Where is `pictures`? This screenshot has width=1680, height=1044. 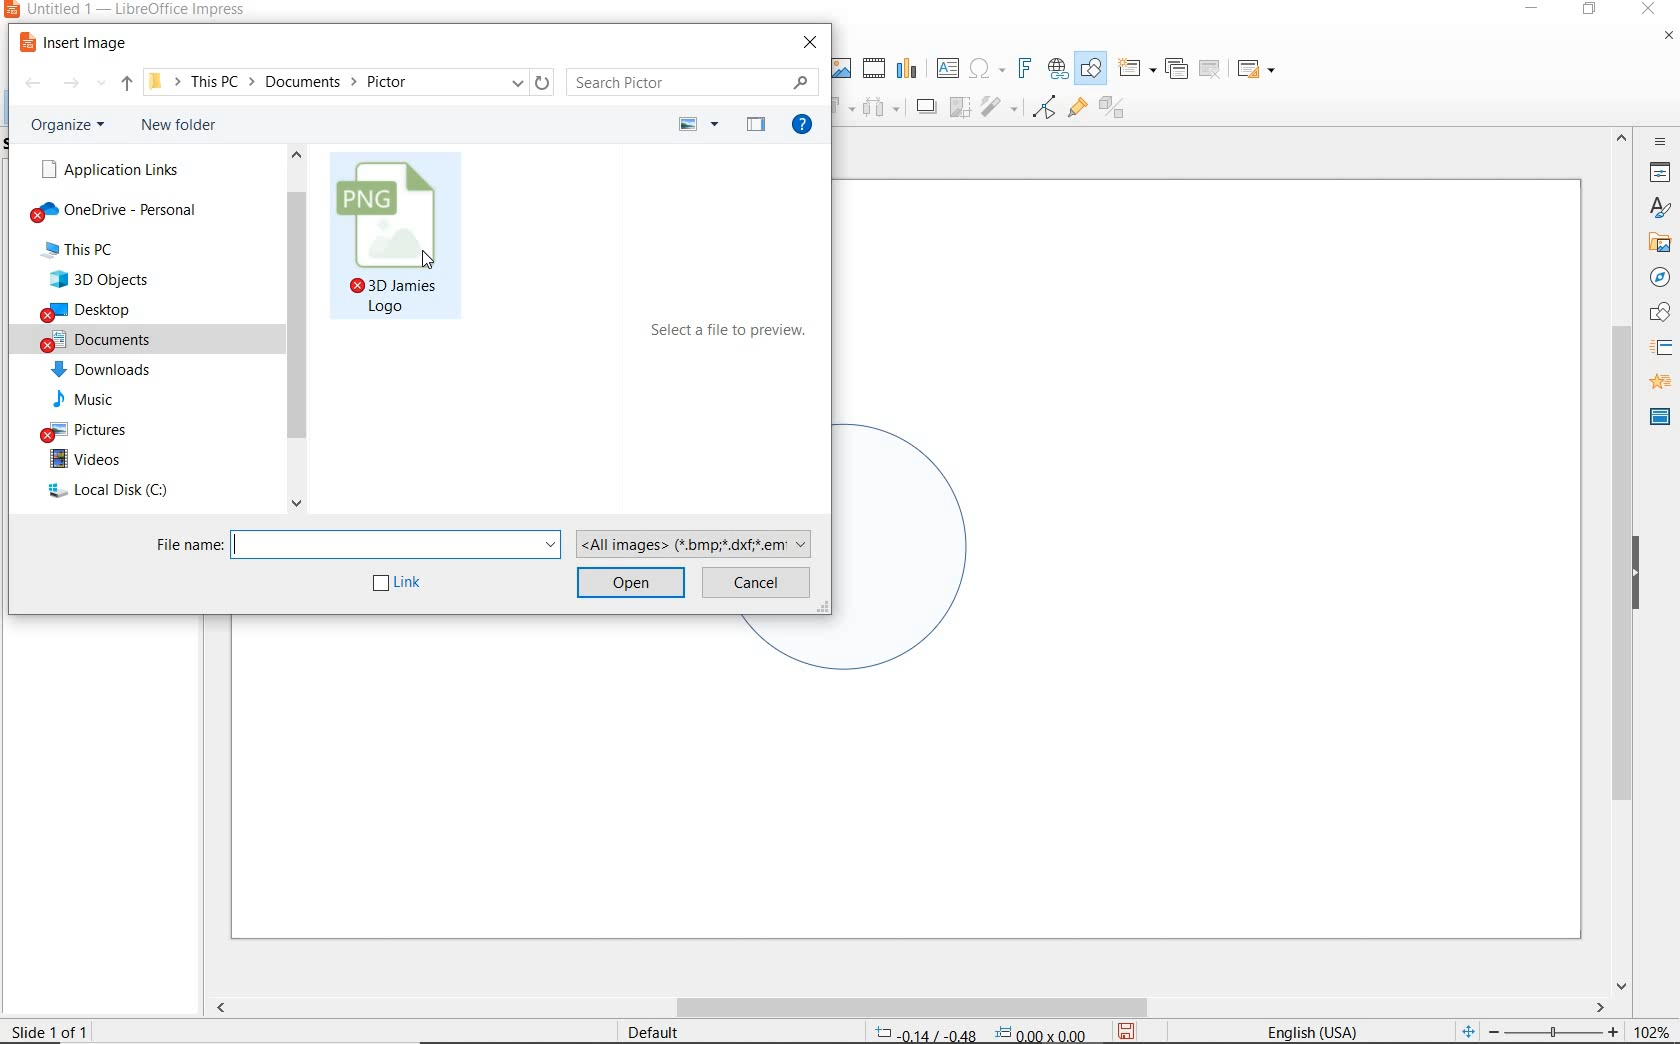
pictures is located at coordinates (93, 428).